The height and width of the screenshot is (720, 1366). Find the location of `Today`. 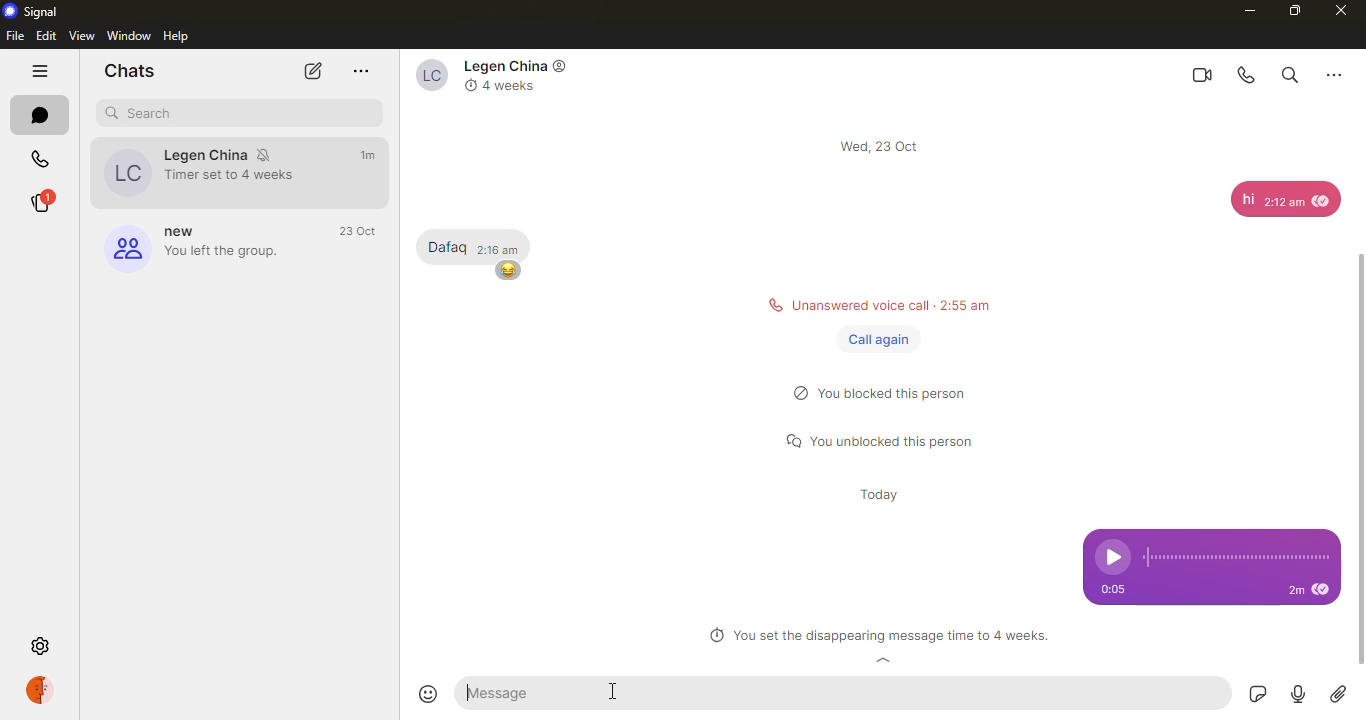

Today is located at coordinates (882, 497).